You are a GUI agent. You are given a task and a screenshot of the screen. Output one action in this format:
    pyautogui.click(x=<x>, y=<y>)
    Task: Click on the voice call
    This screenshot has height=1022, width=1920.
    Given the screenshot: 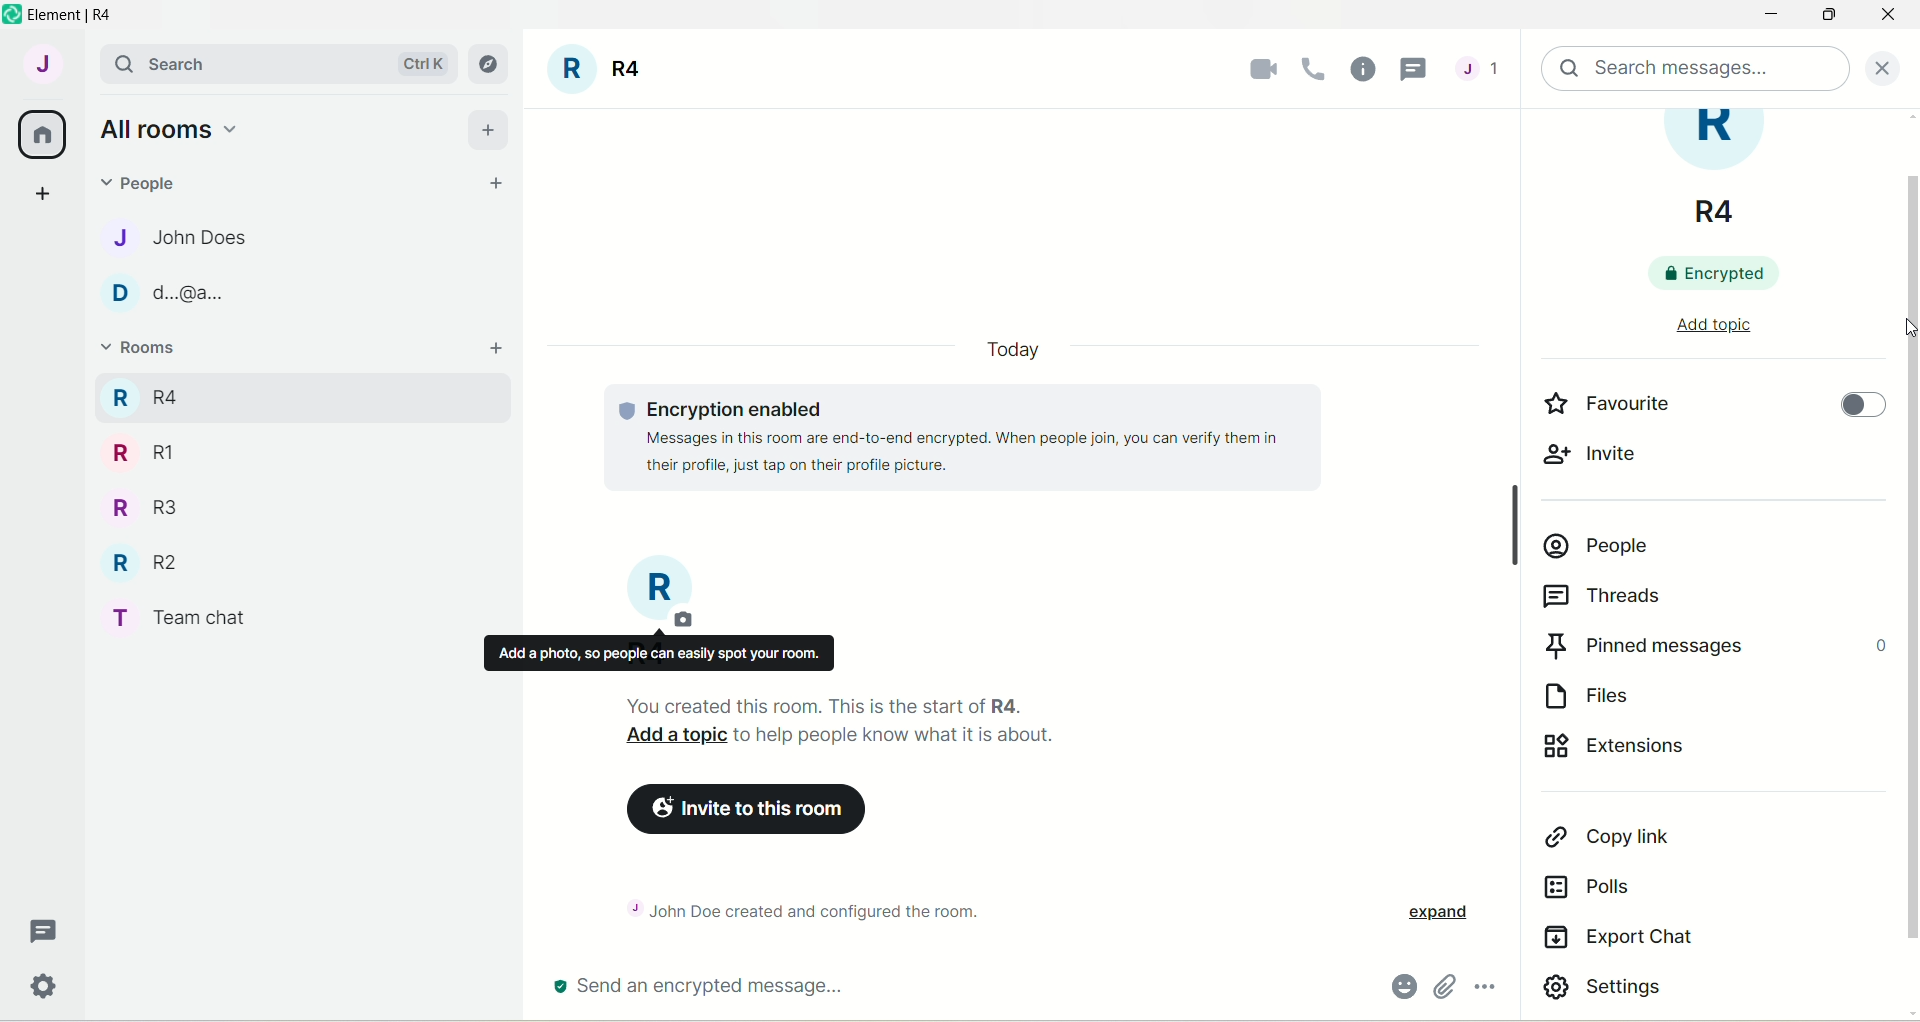 What is the action you would take?
    pyautogui.click(x=1318, y=69)
    